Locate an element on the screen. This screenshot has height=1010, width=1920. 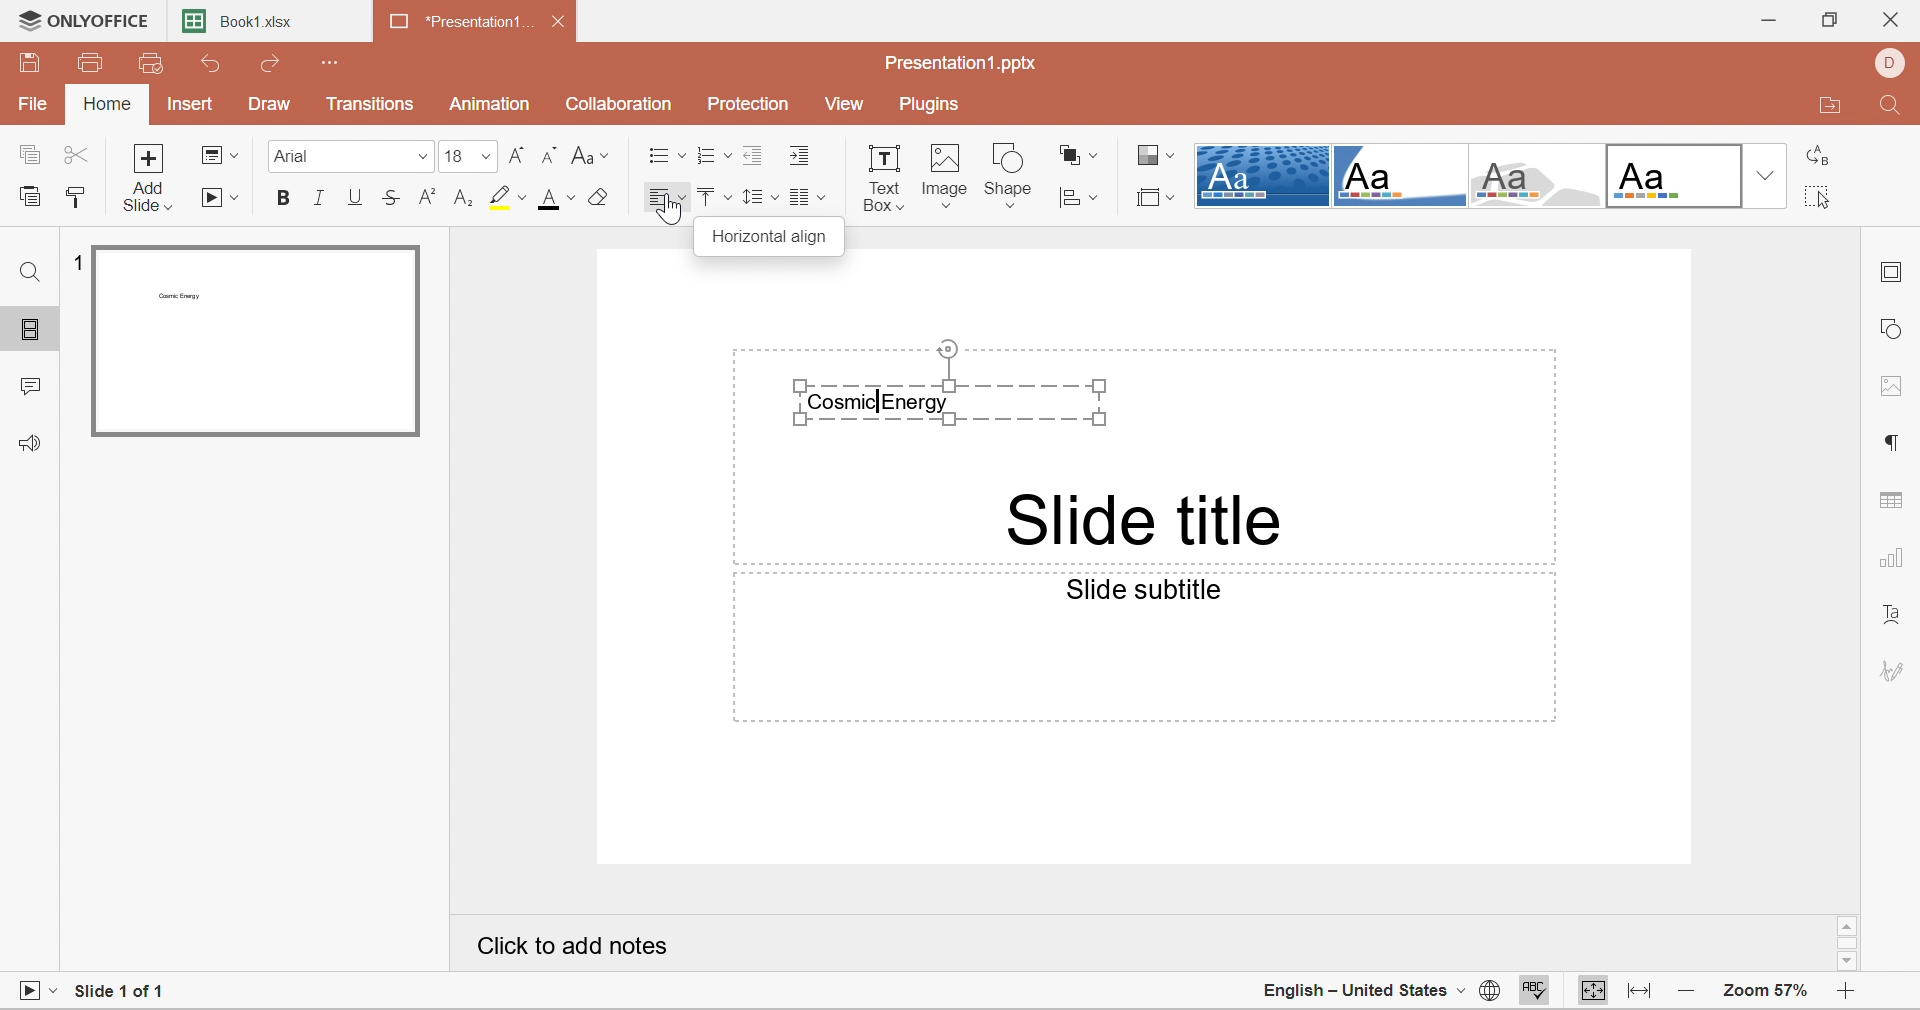
Increment font size is located at coordinates (517, 155).